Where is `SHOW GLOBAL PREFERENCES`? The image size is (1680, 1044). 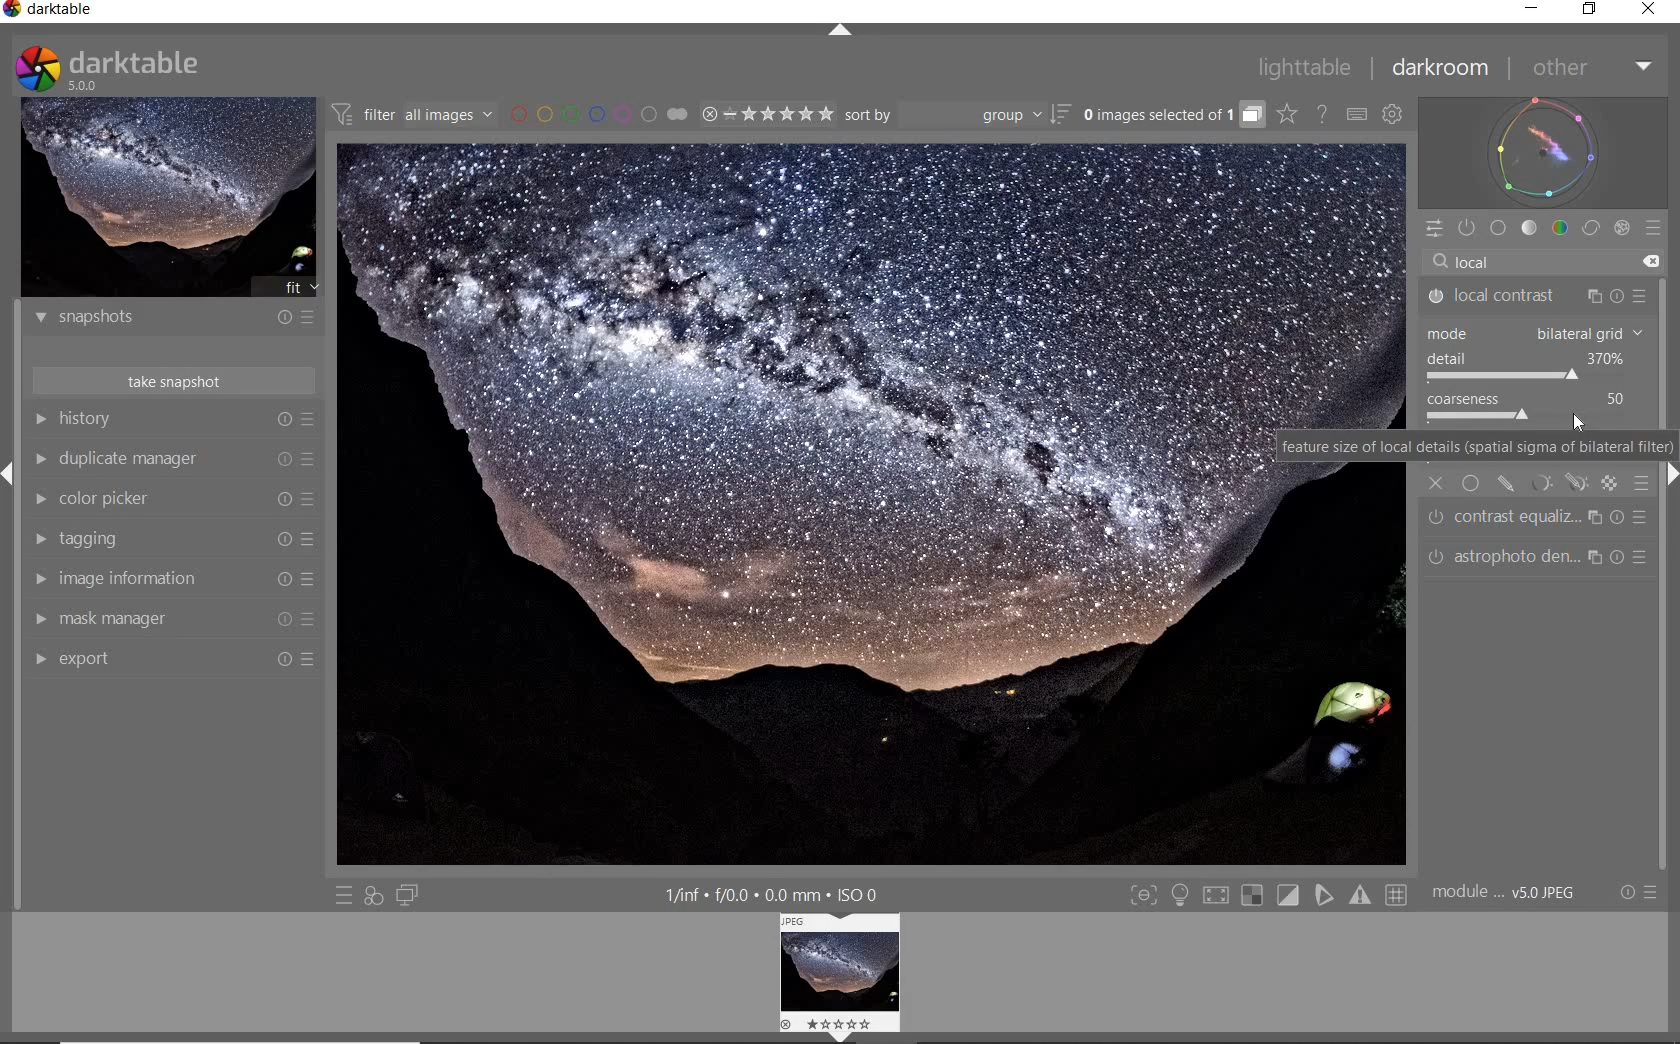
SHOW GLOBAL PREFERENCES is located at coordinates (1391, 113).